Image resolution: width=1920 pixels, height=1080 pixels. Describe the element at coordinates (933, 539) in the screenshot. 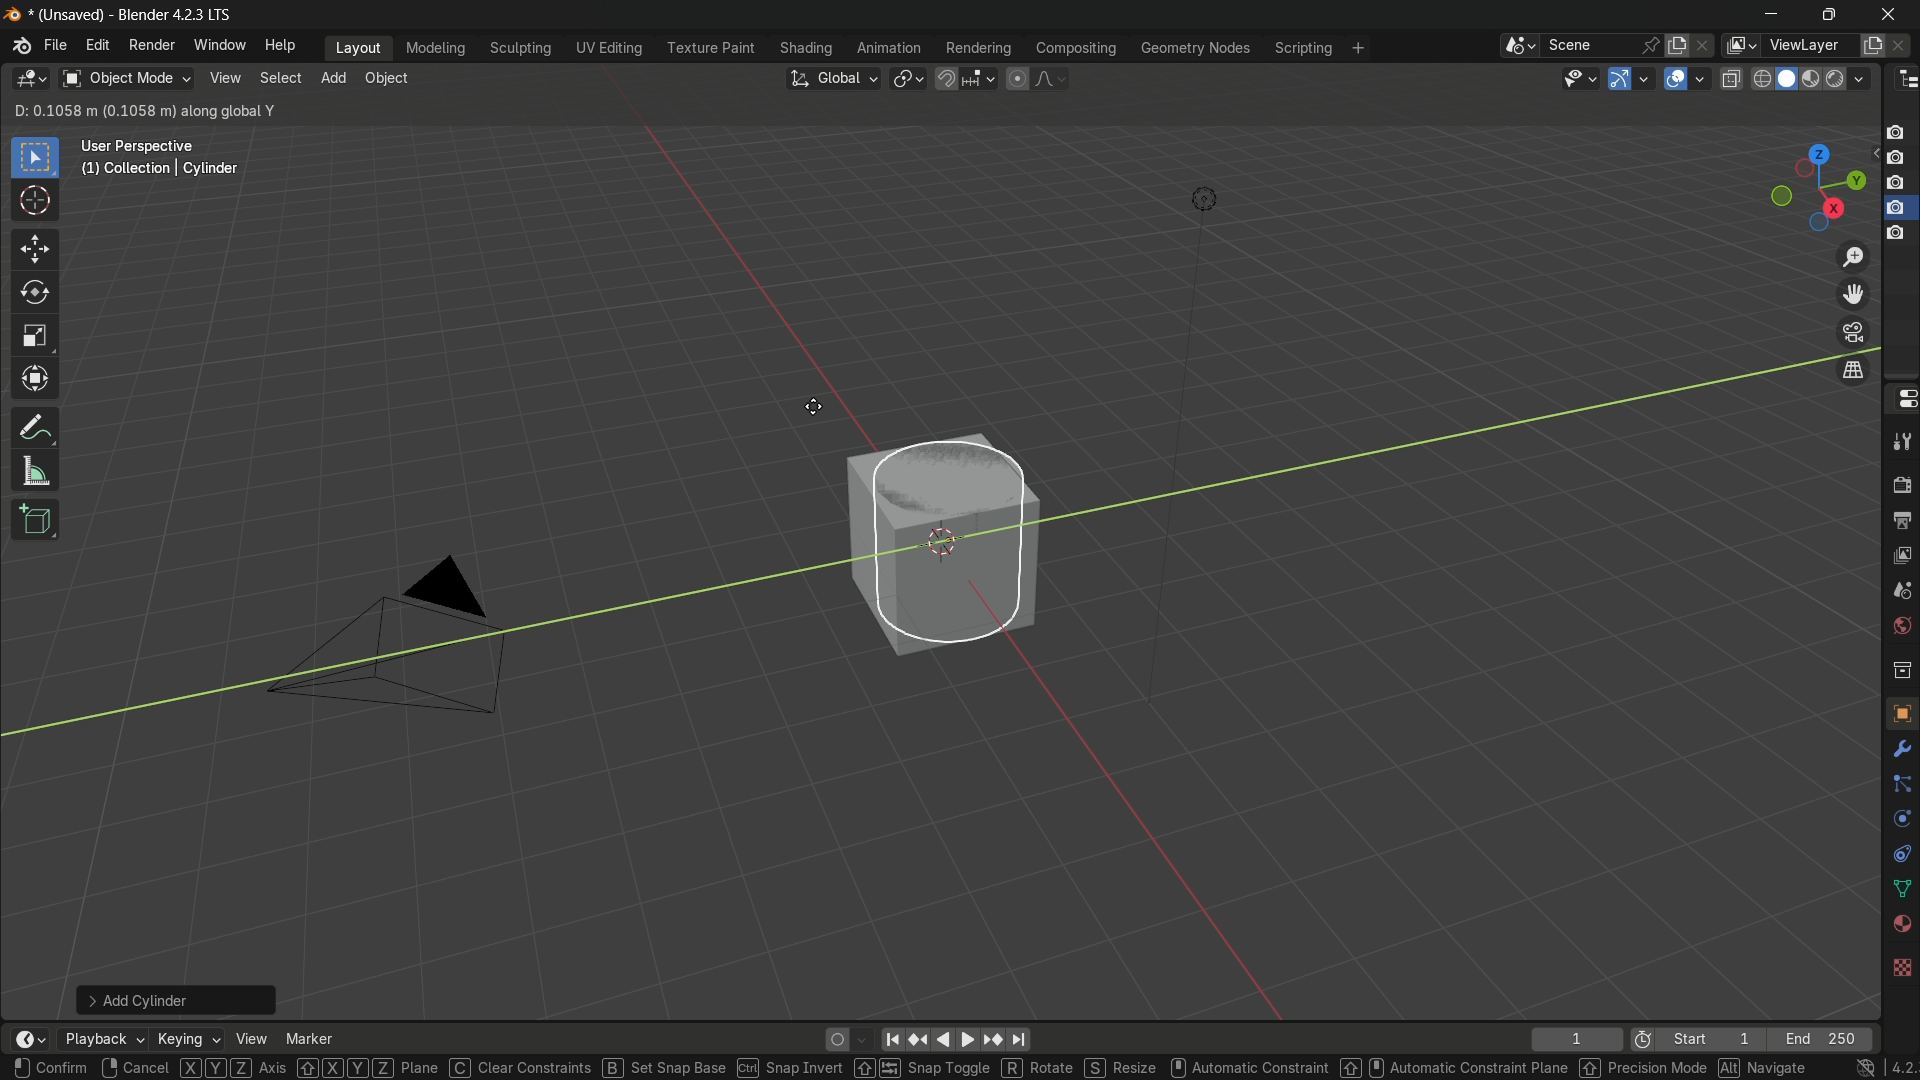

I see `cube` at that location.